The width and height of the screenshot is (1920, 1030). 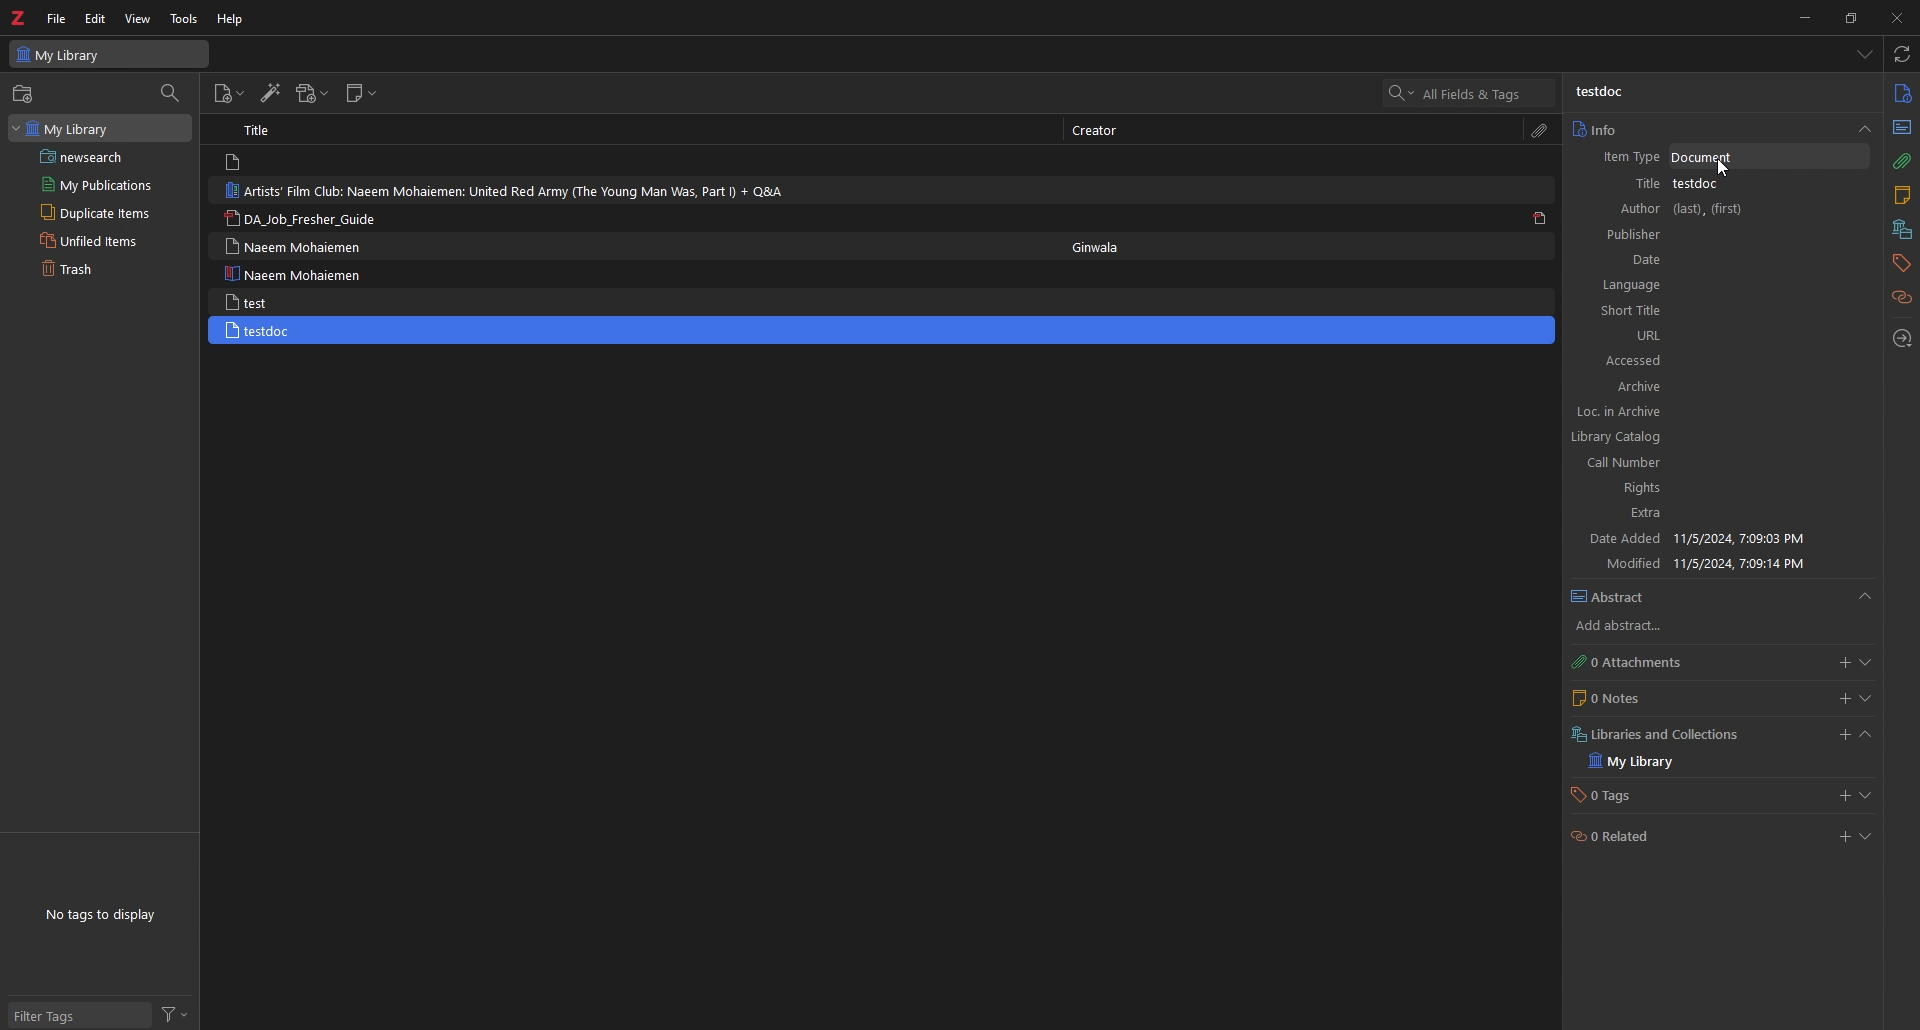 What do you see at coordinates (1625, 538) in the screenshot?
I see `Date Added` at bounding box center [1625, 538].